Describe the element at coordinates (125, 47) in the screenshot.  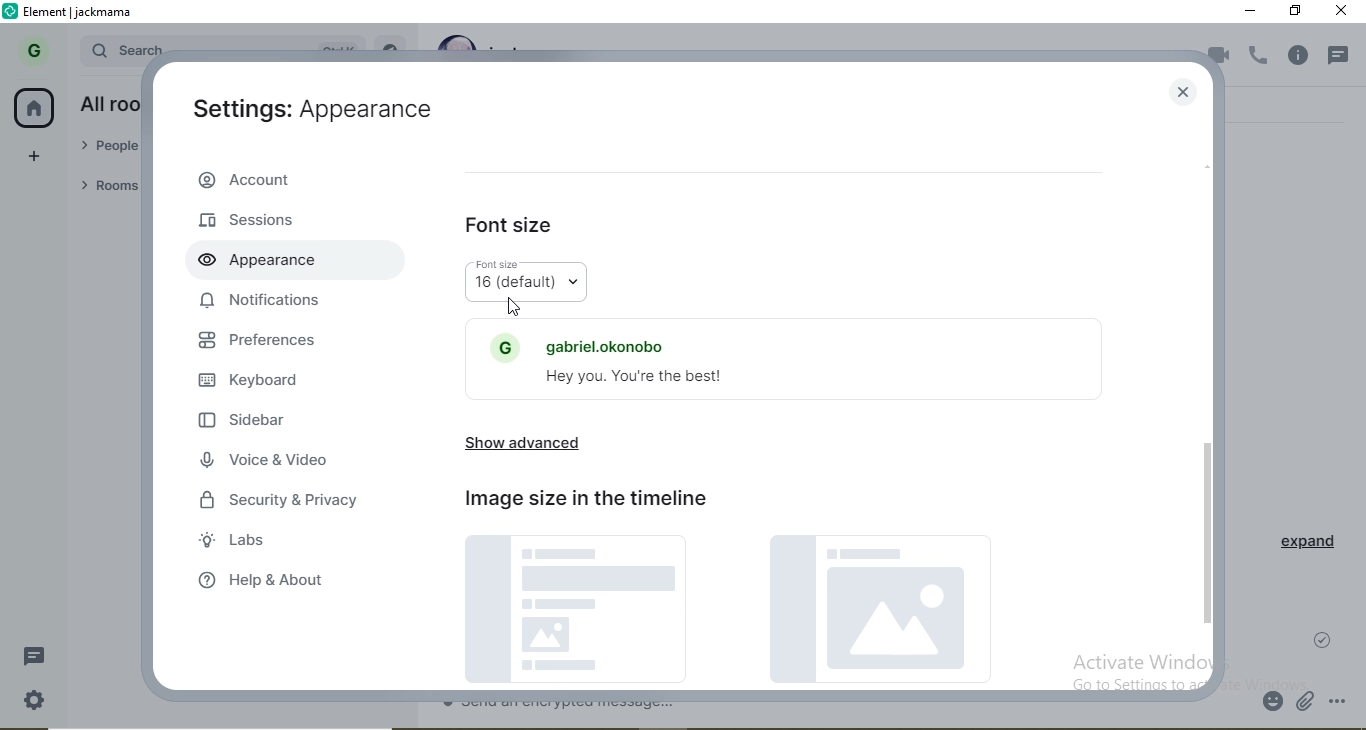
I see `search bar` at that location.